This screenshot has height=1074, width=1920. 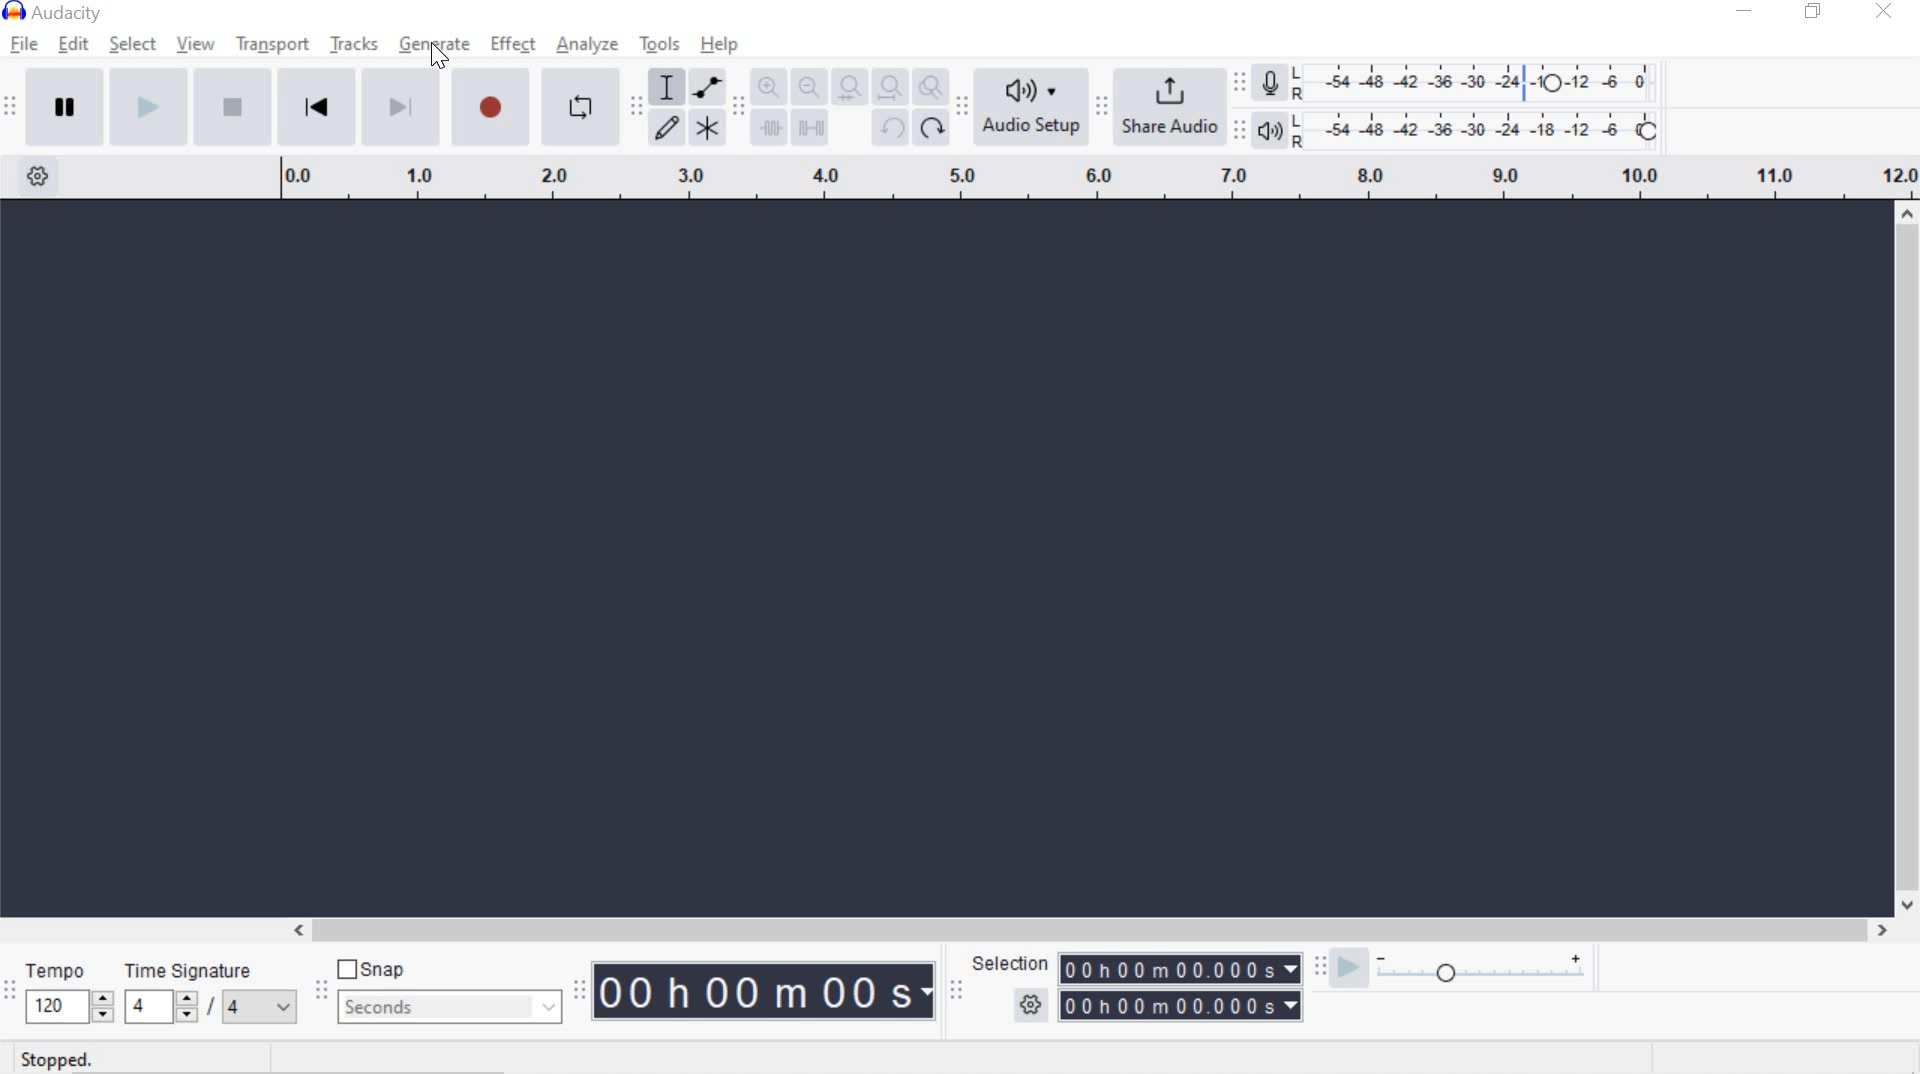 I want to click on system name, so click(x=53, y=13).